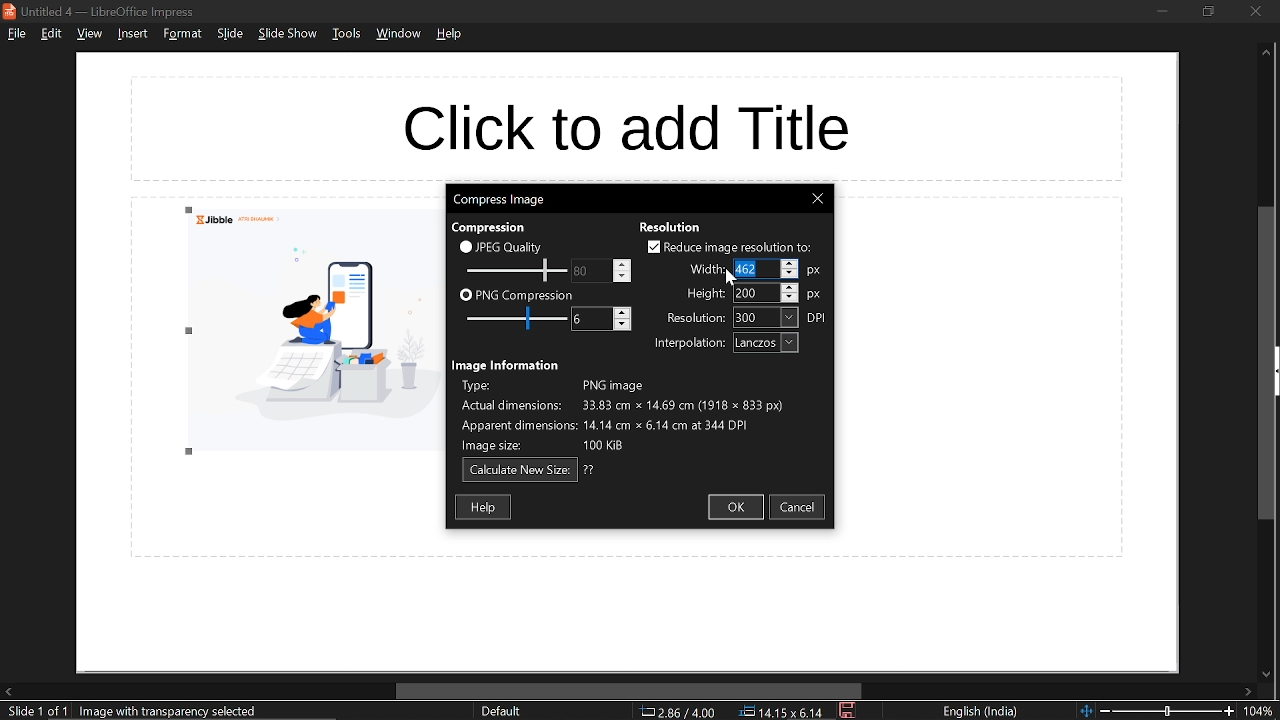 Image resolution: width=1280 pixels, height=720 pixels. Describe the element at coordinates (728, 278) in the screenshot. I see `Cursor` at that location.